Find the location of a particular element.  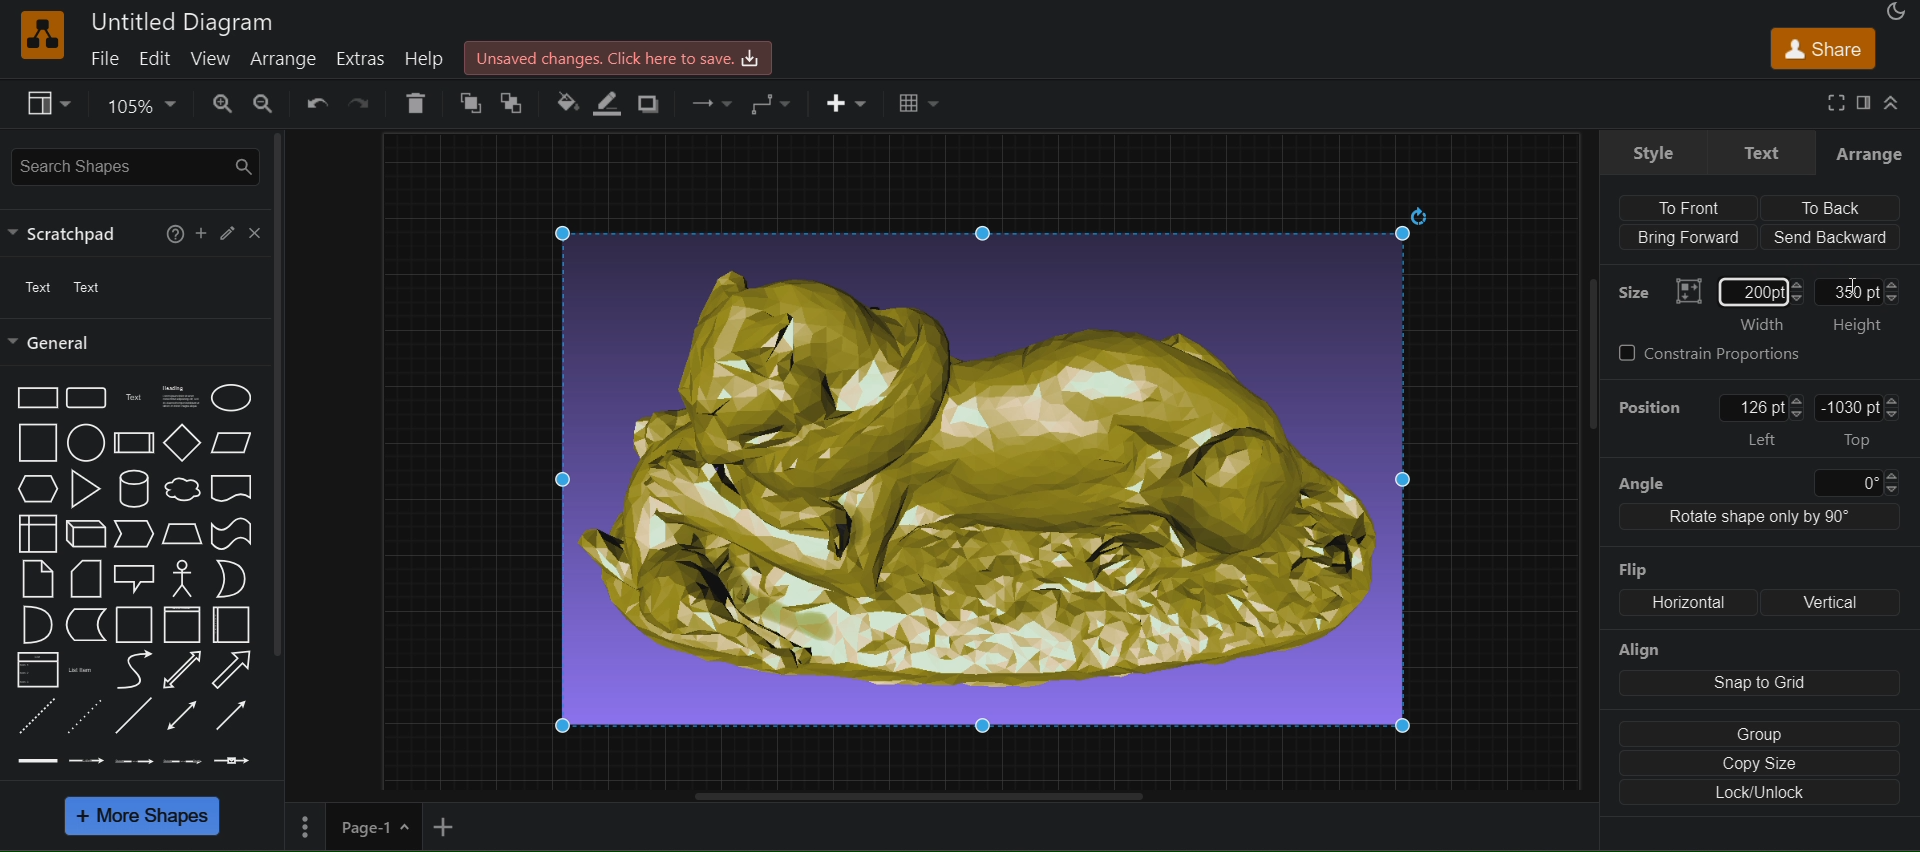

to back is located at coordinates (511, 105).